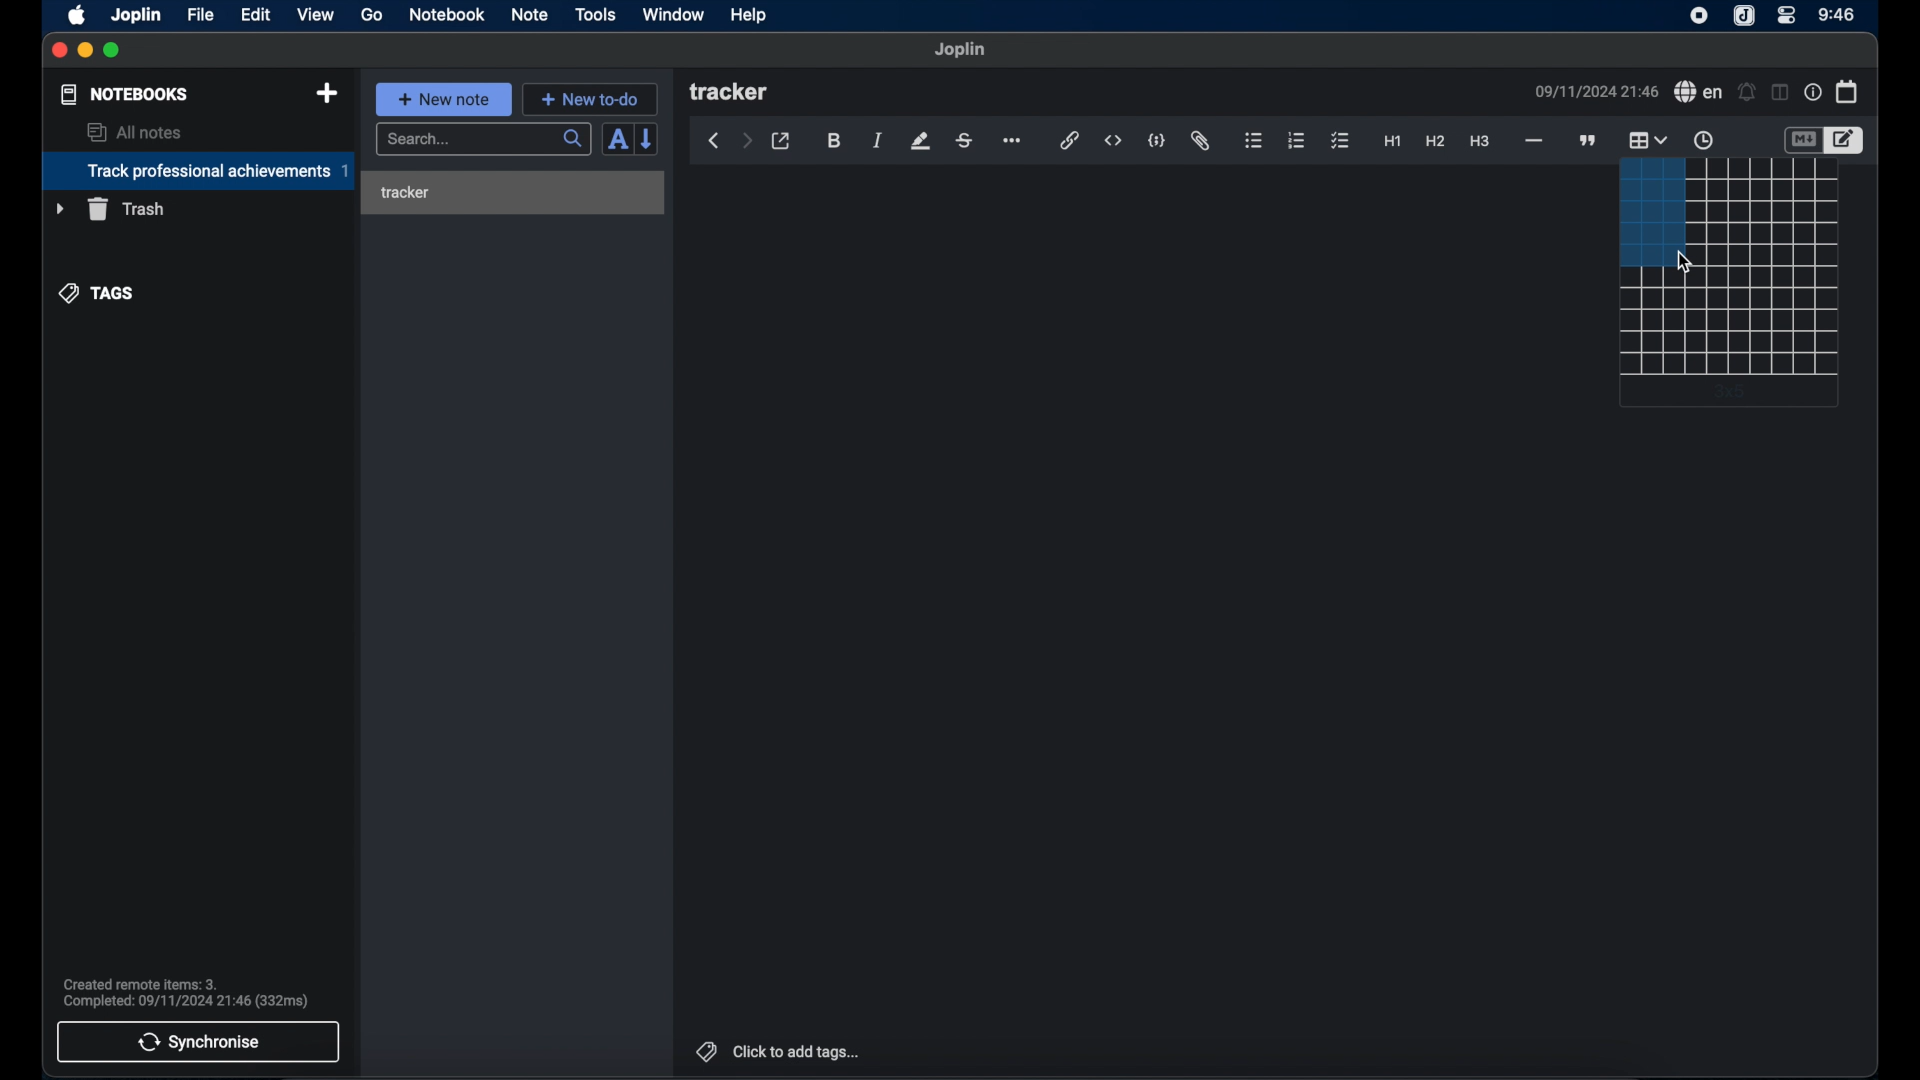  I want to click on bulleted list, so click(1254, 142).